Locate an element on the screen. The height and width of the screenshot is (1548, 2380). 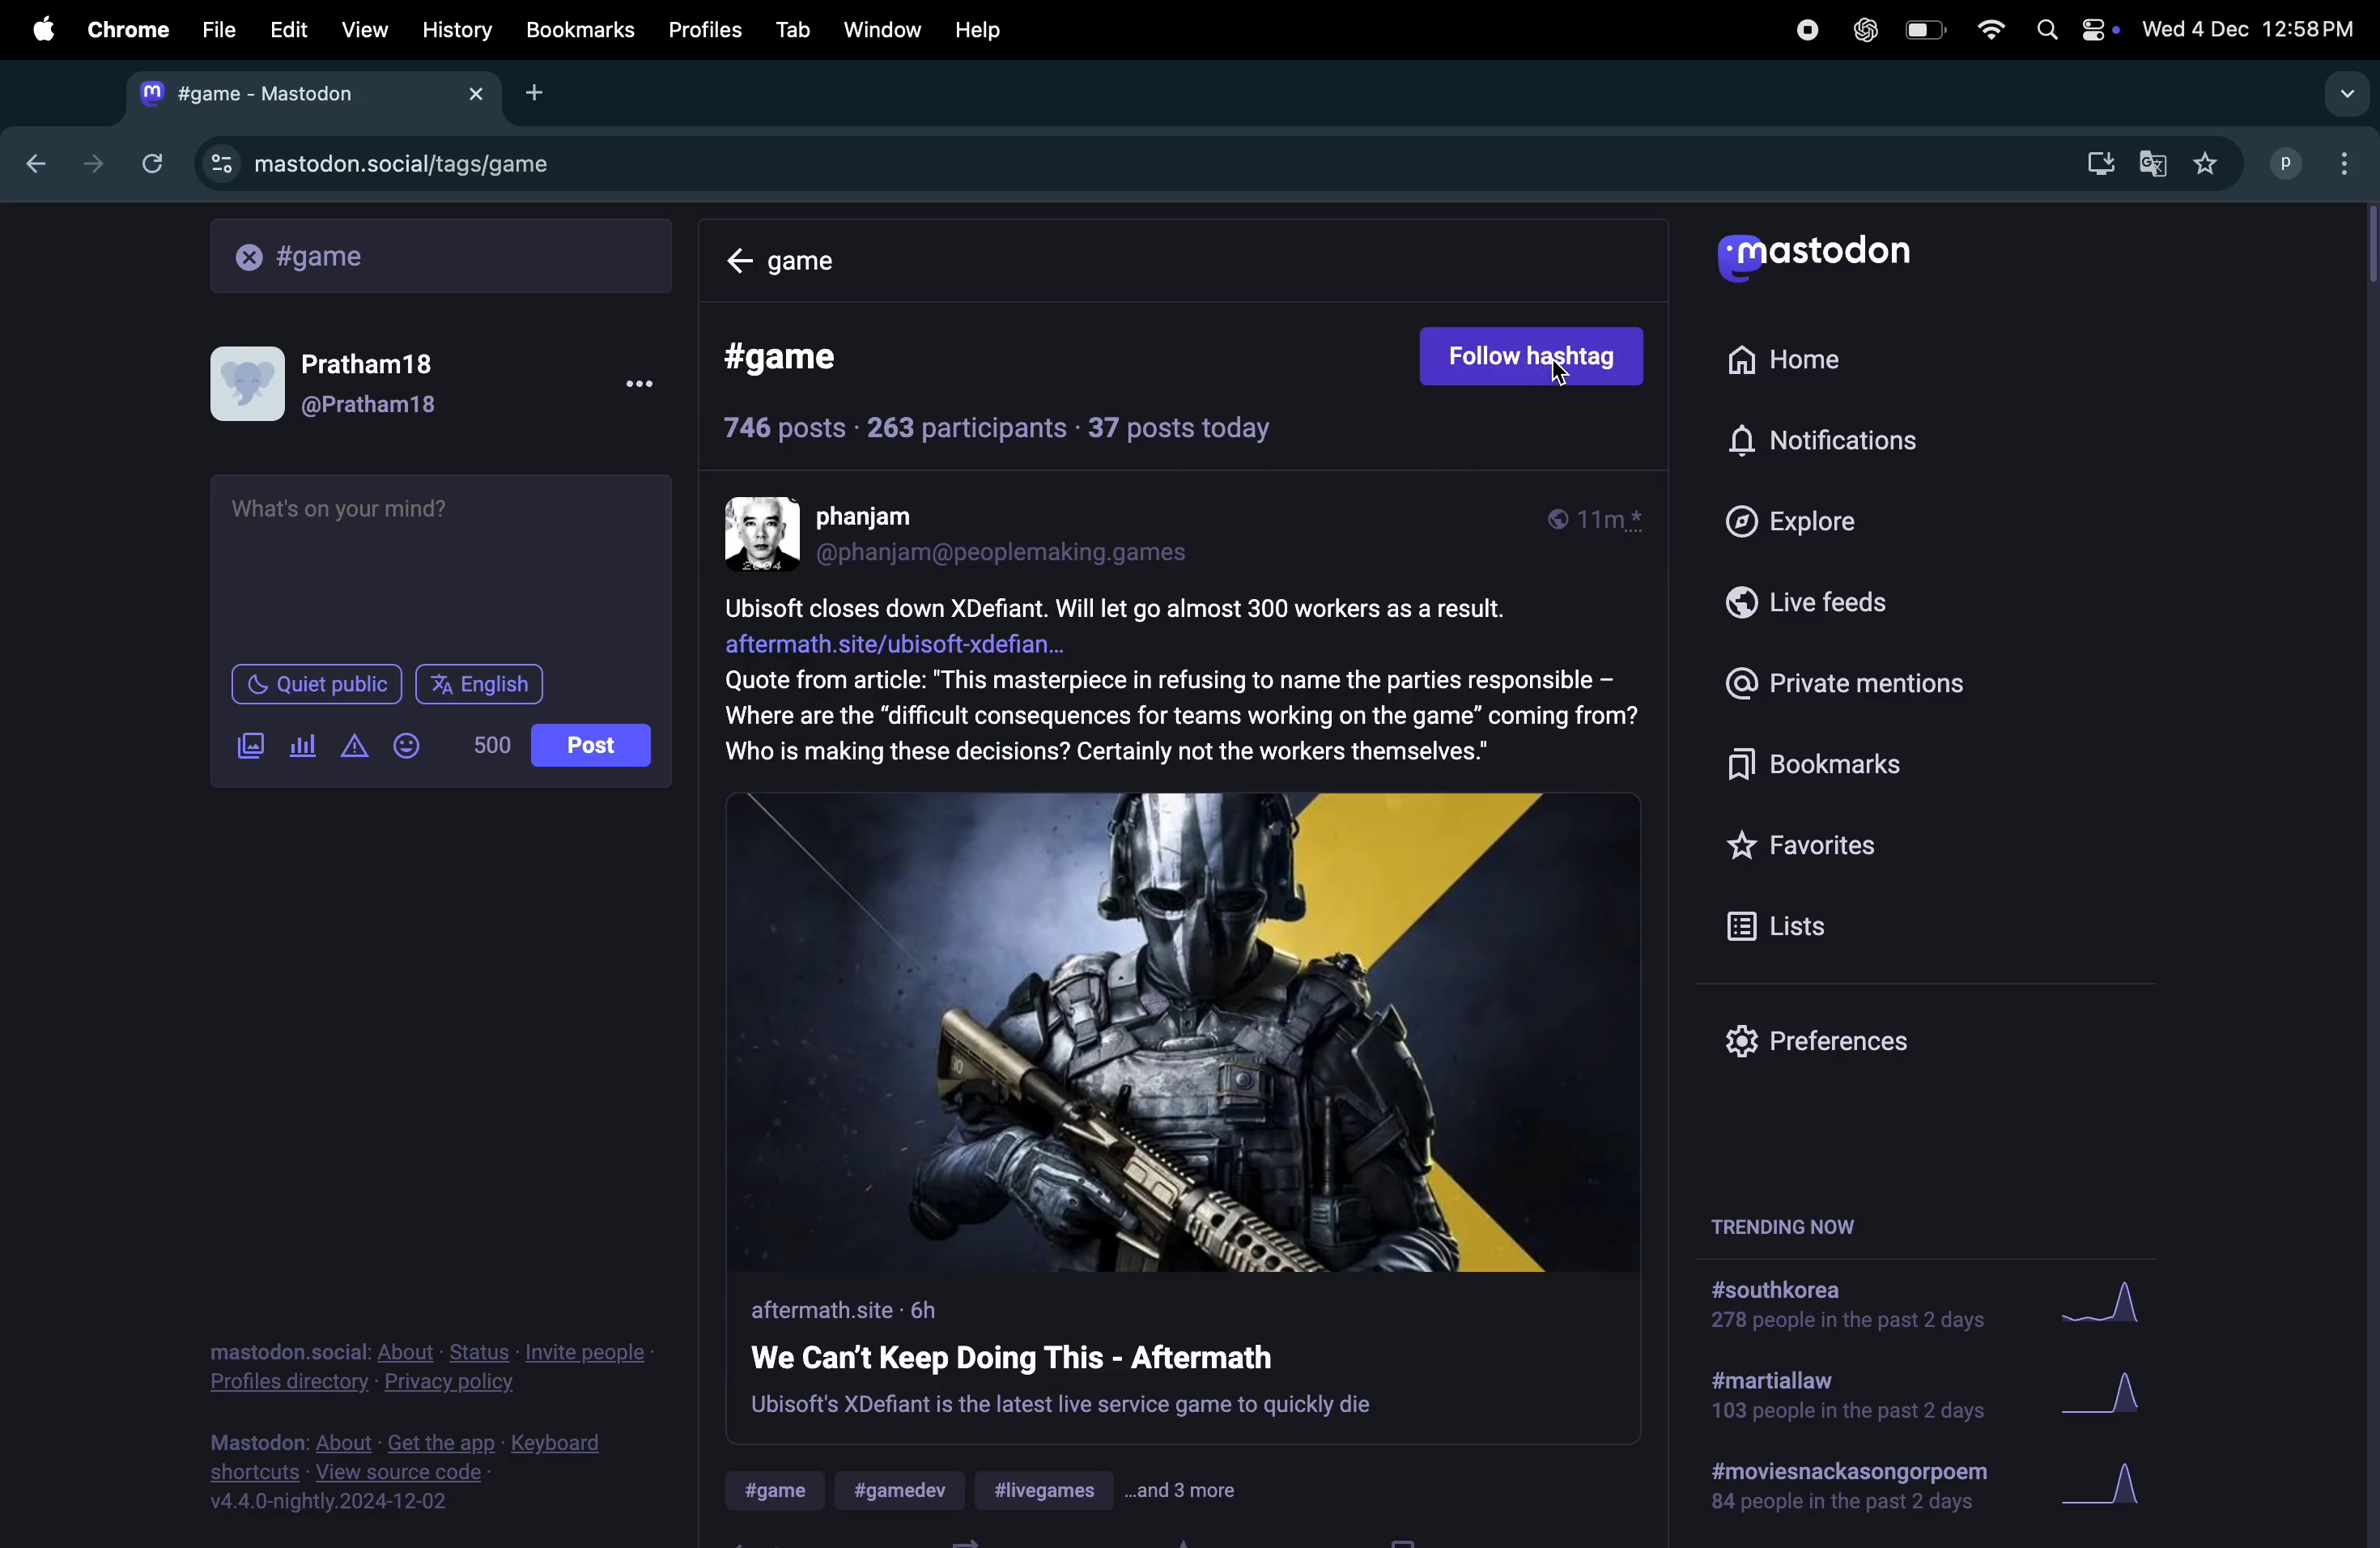
private mentions is located at coordinates (1876, 682).